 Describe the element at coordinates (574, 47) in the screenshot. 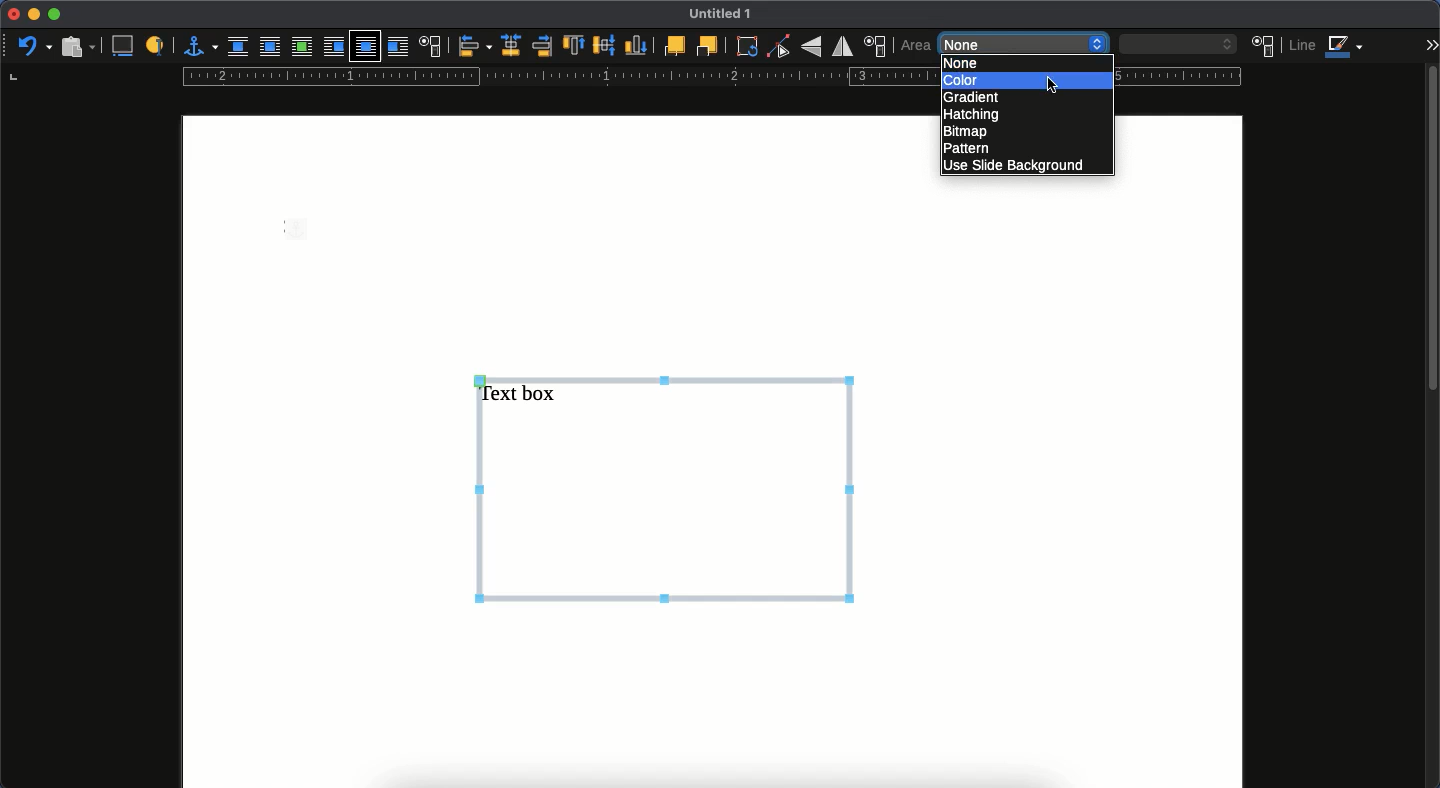

I see `top` at that location.